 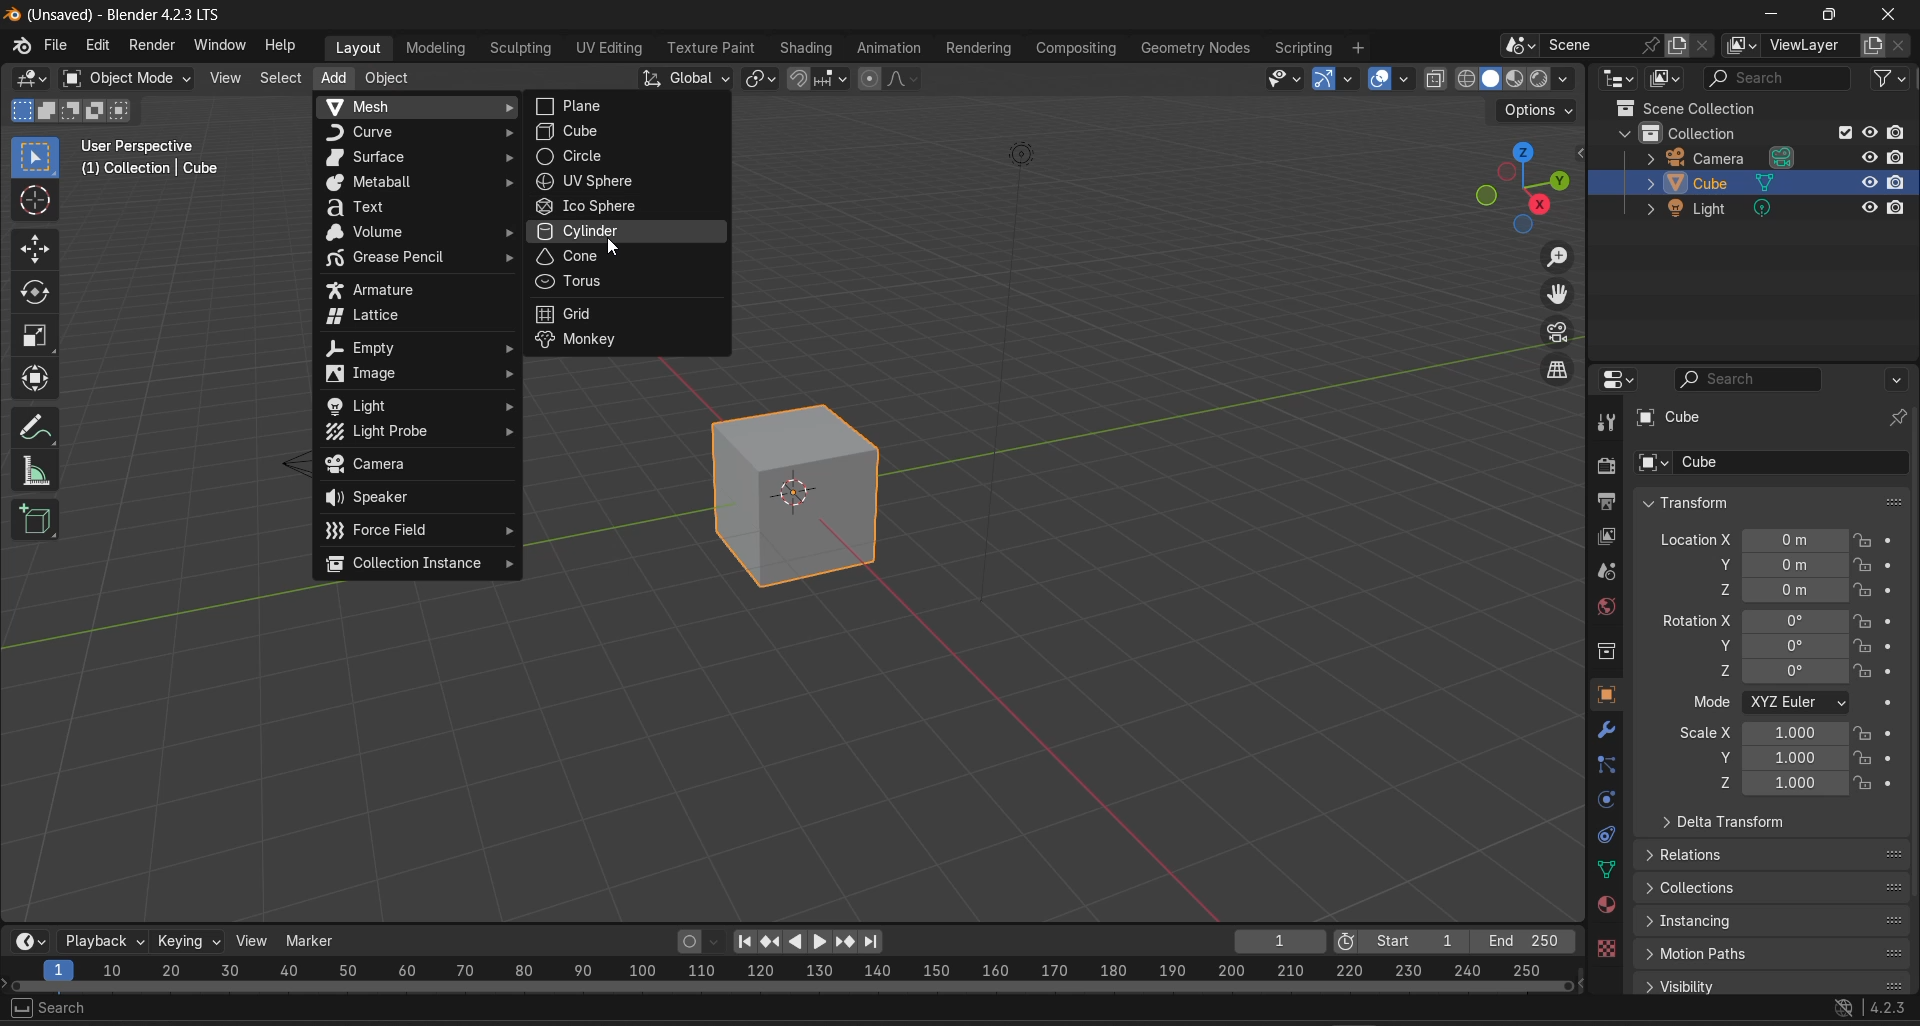 I want to click on proportional editing objects, so click(x=871, y=80).